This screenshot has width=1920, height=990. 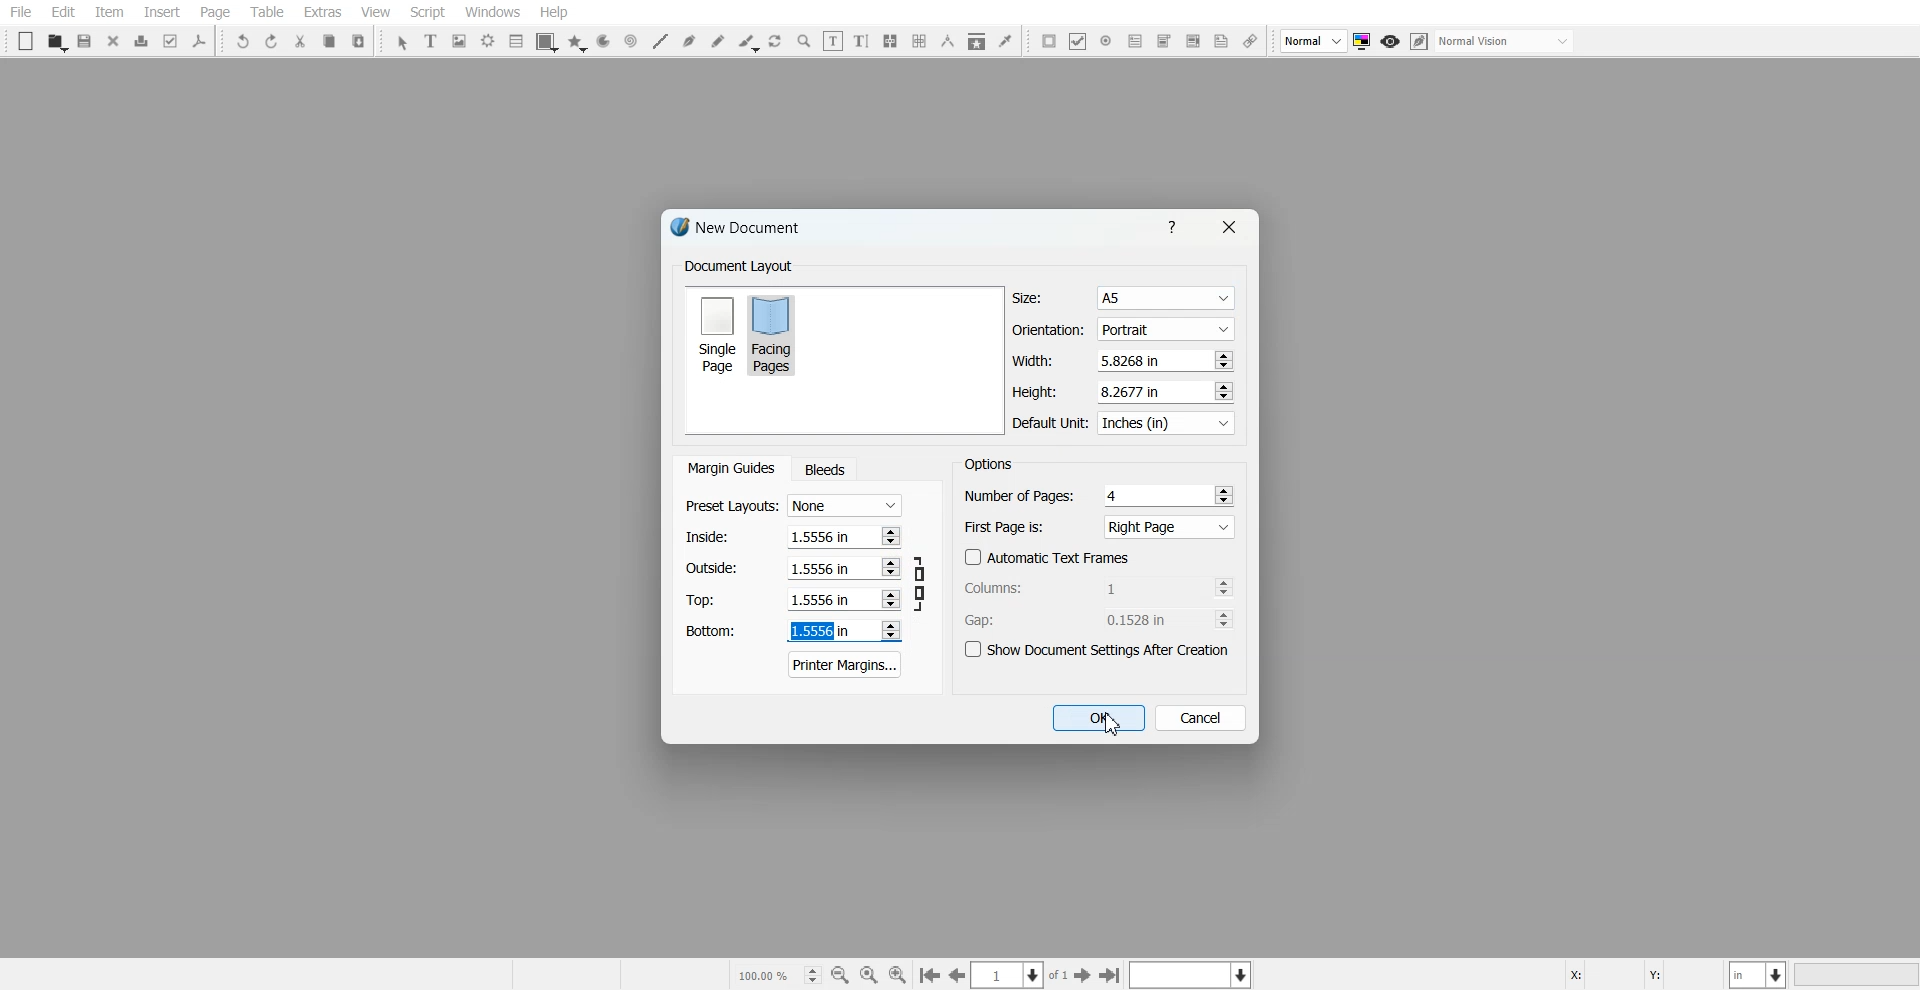 I want to click on Undo, so click(x=243, y=41).